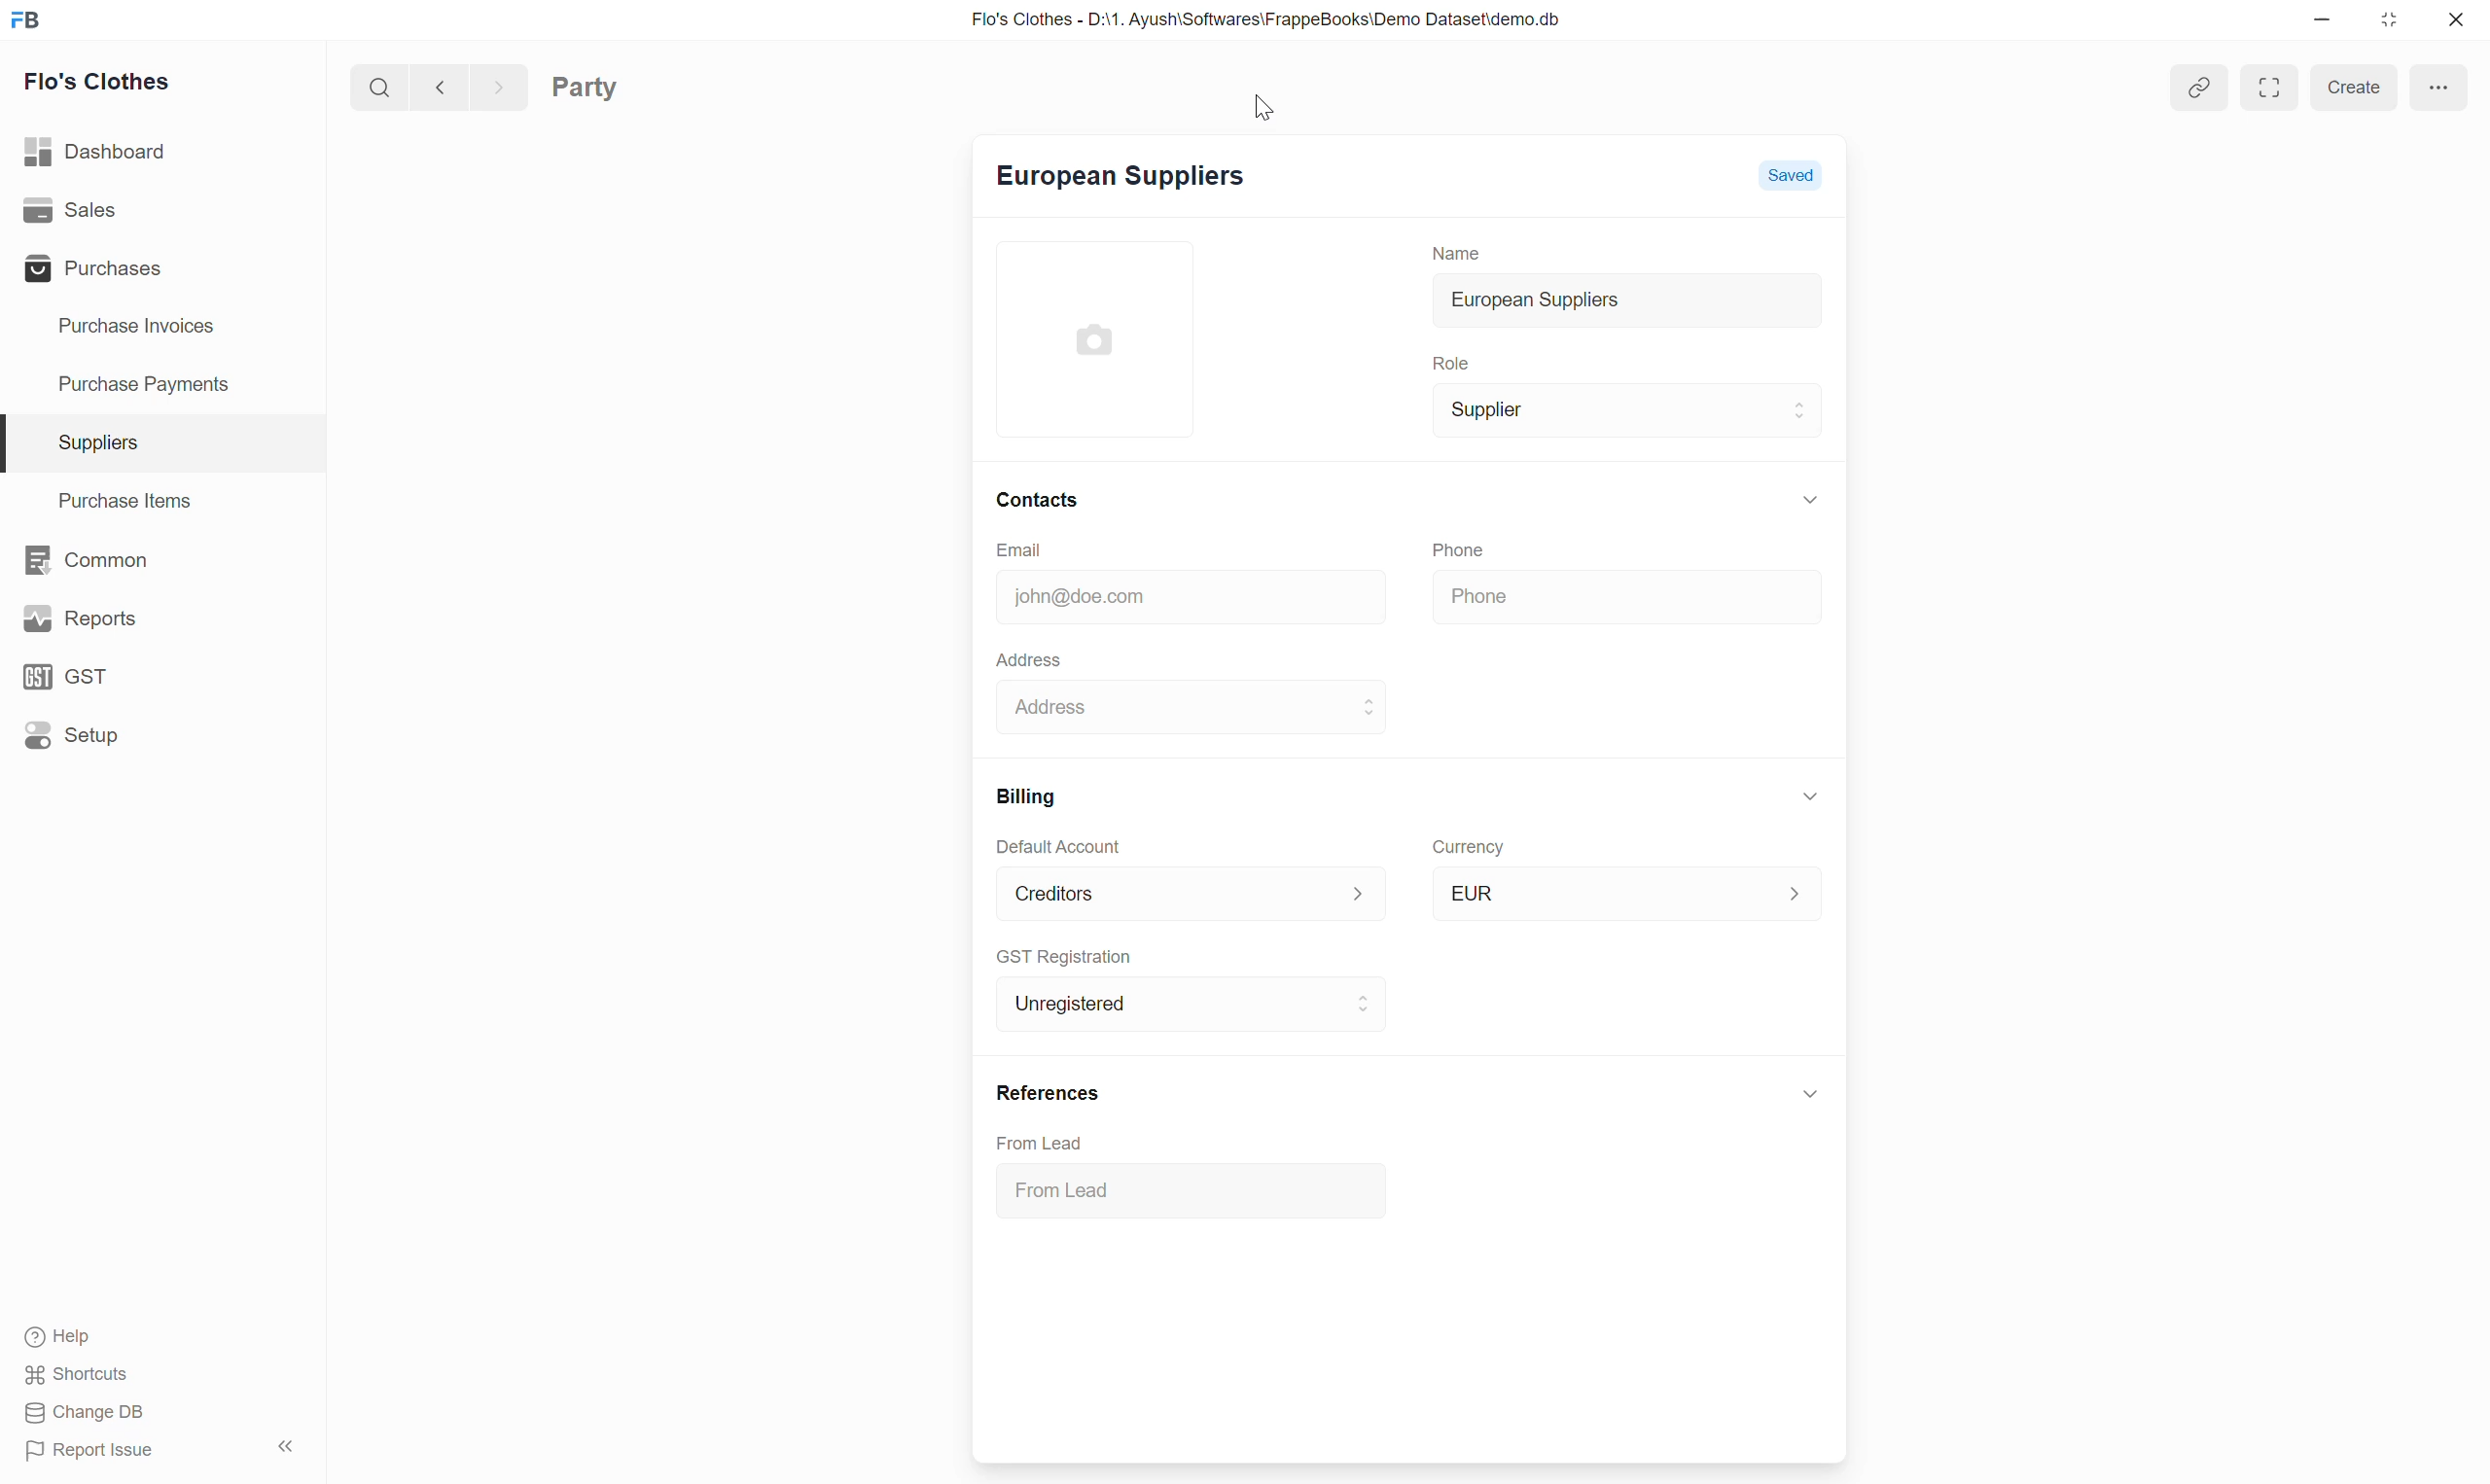 The width and height of the screenshot is (2490, 1484). I want to click on change DB, so click(84, 1412).